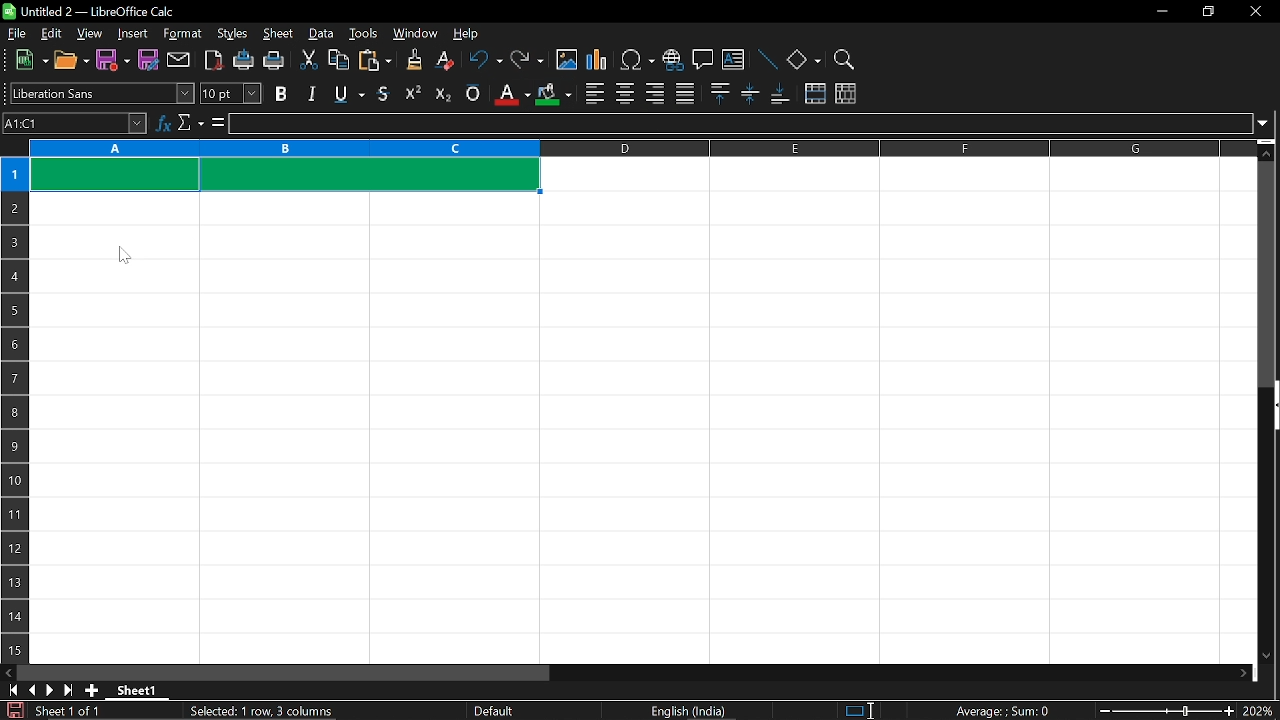 The height and width of the screenshot is (720, 1280). What do you see at coordinates (75, 124) in the screenshot?
I see `Name box` at bounding box center [75, 124].